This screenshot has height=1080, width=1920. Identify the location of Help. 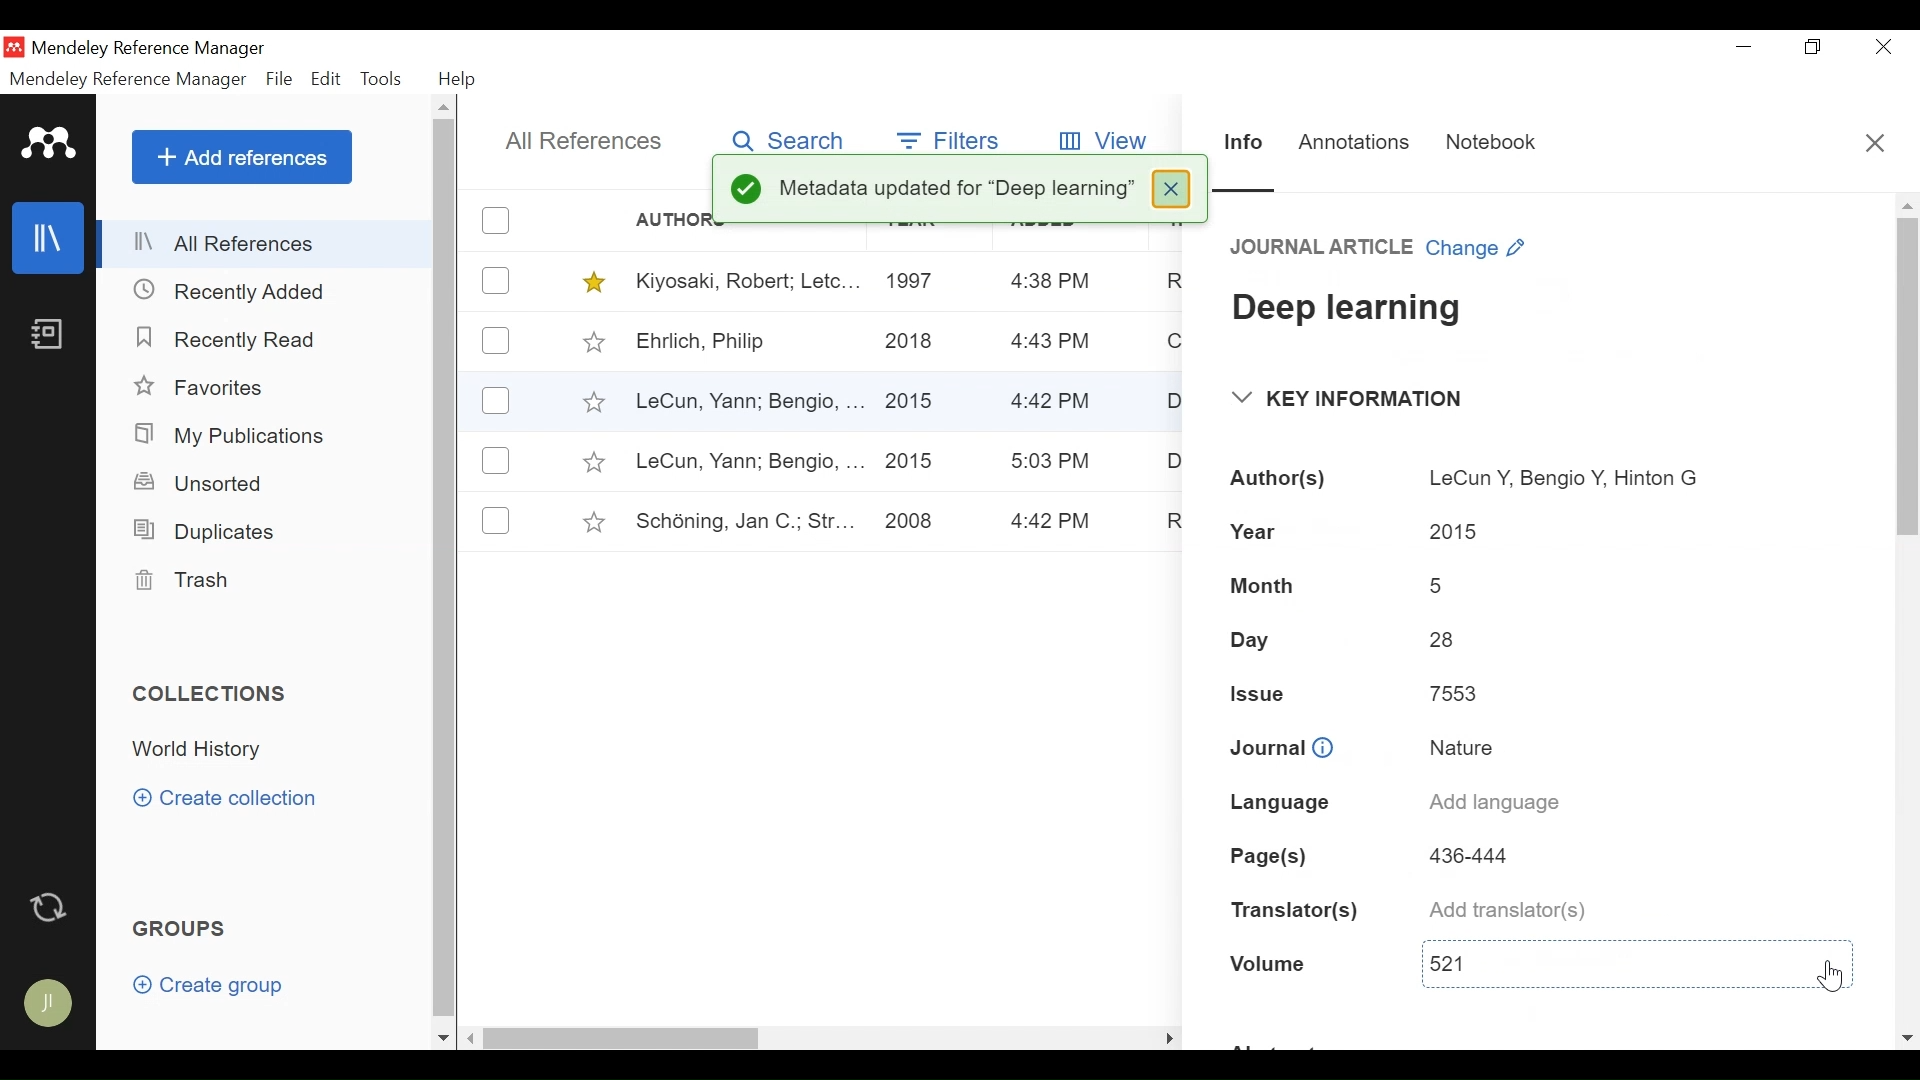
(459, 79).